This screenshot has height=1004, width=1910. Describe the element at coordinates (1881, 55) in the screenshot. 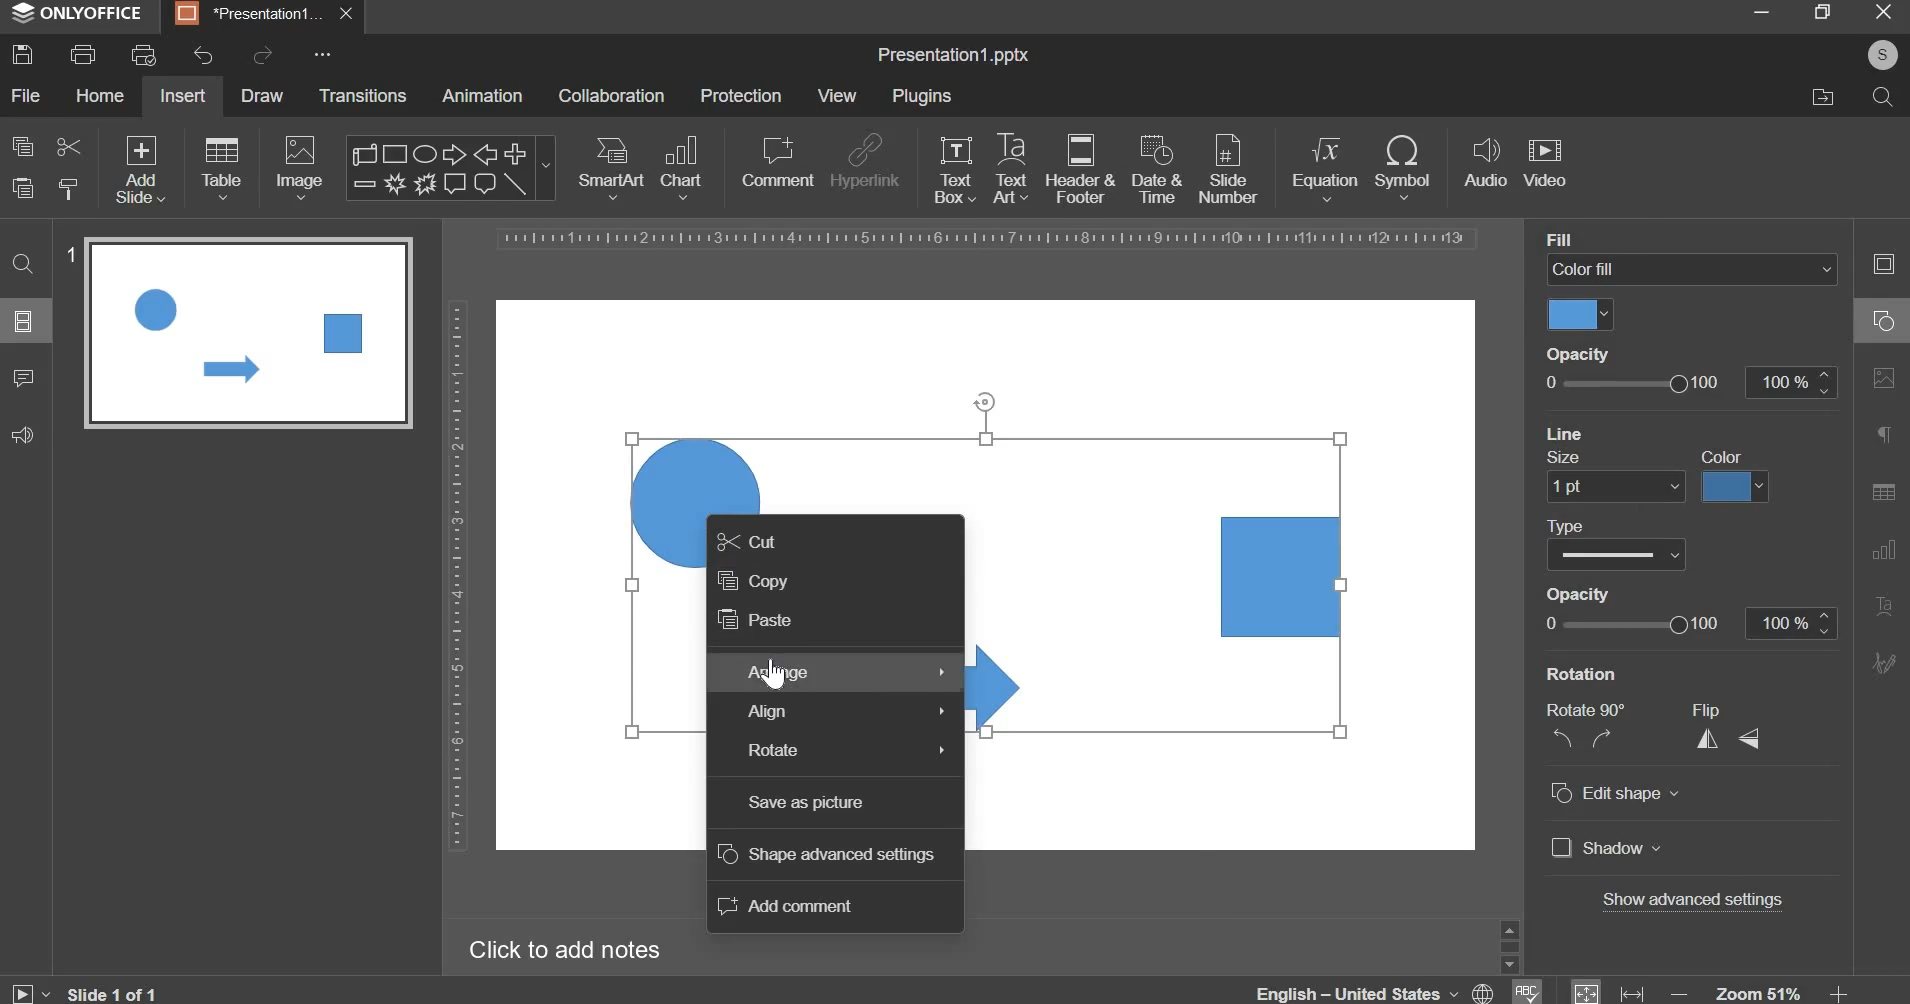

I see `user profile` at that location.